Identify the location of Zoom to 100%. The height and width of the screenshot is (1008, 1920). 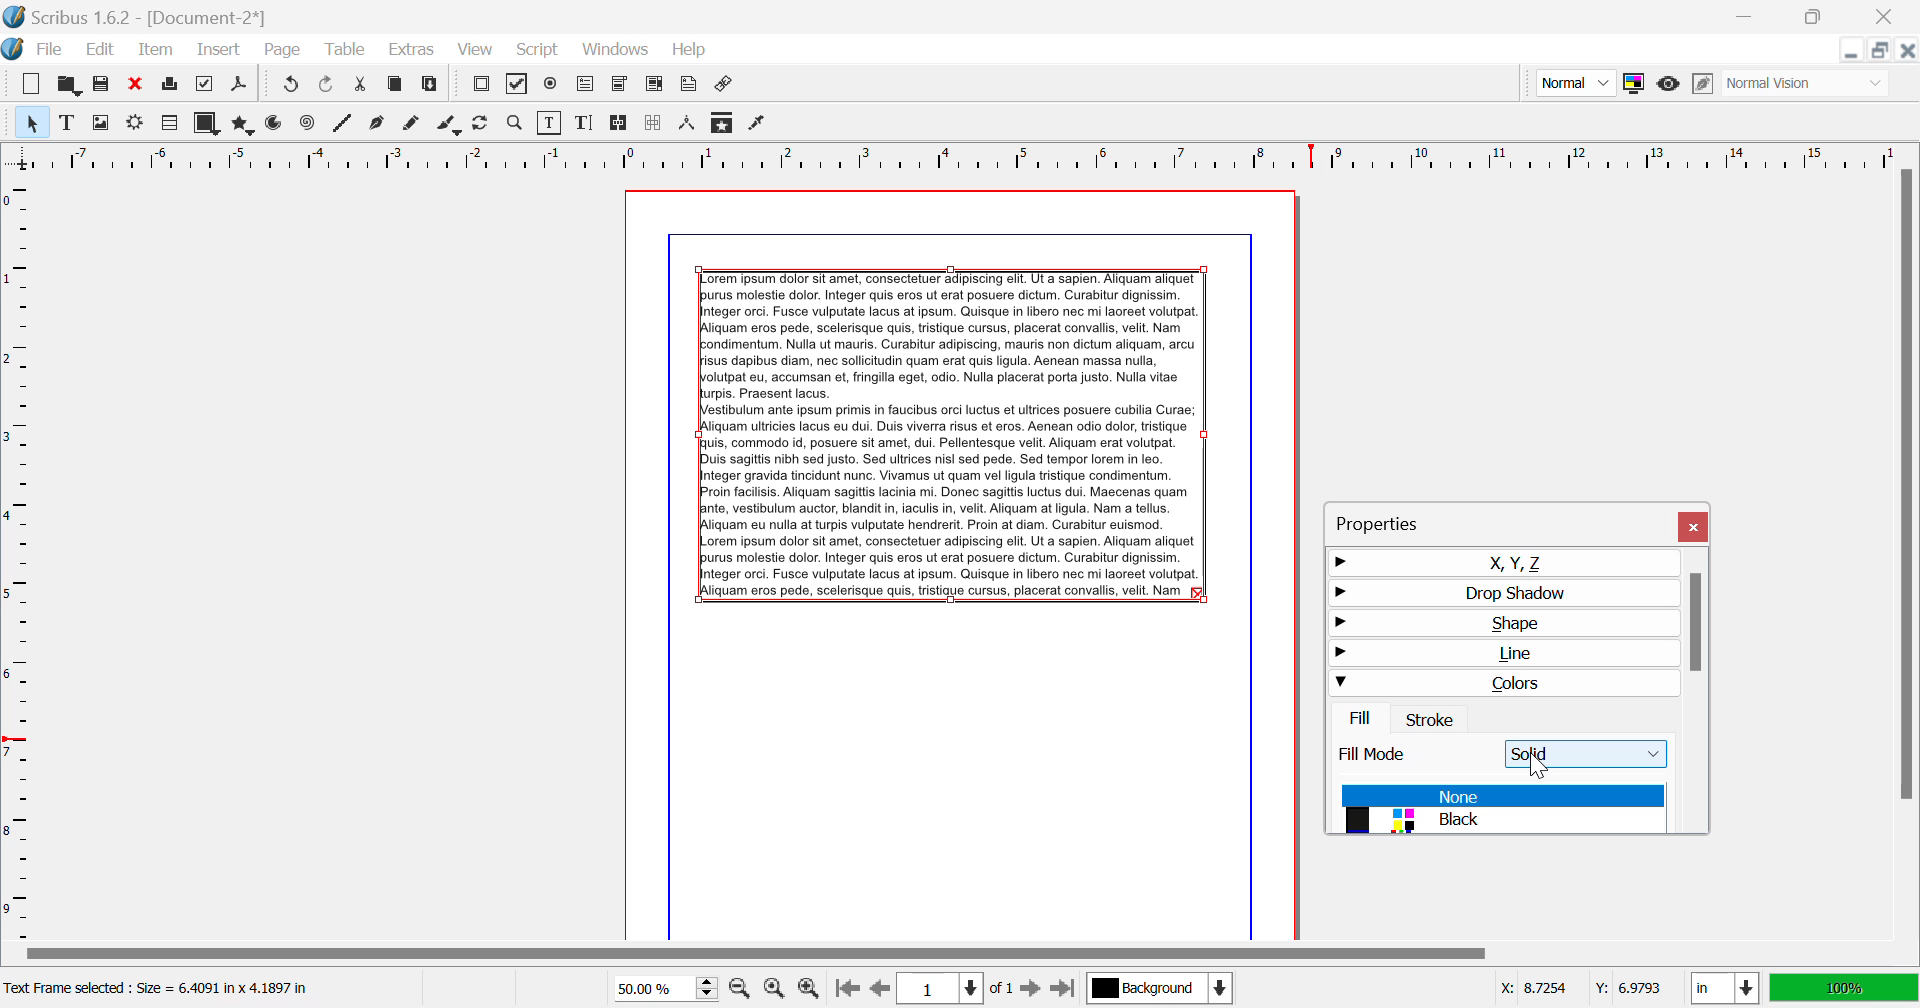
(774, 988).